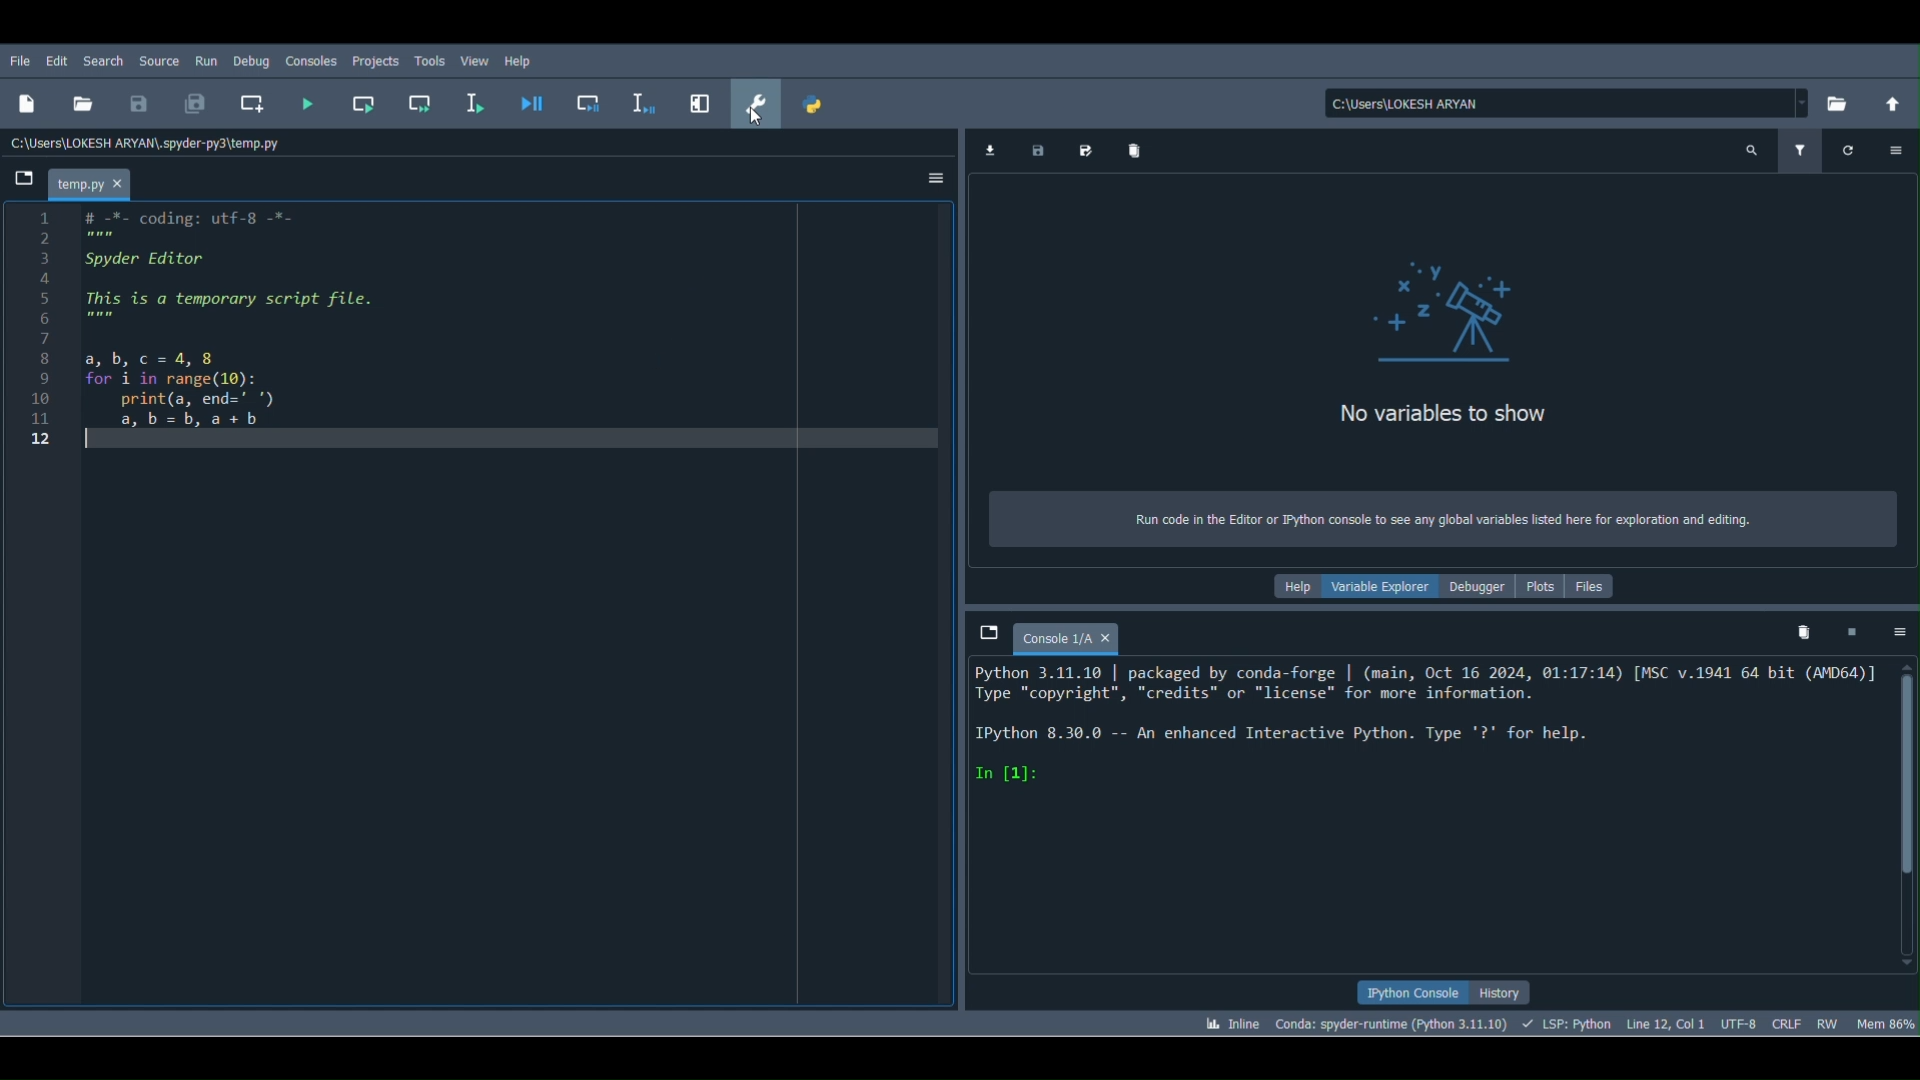 The image size is (1920, 1080). What do you see at coordinates (707, 105) in the screenshot?
I see `Maximize current pane (Ctrl + Alt + Shift + M)` at bounding box center [707, 105].